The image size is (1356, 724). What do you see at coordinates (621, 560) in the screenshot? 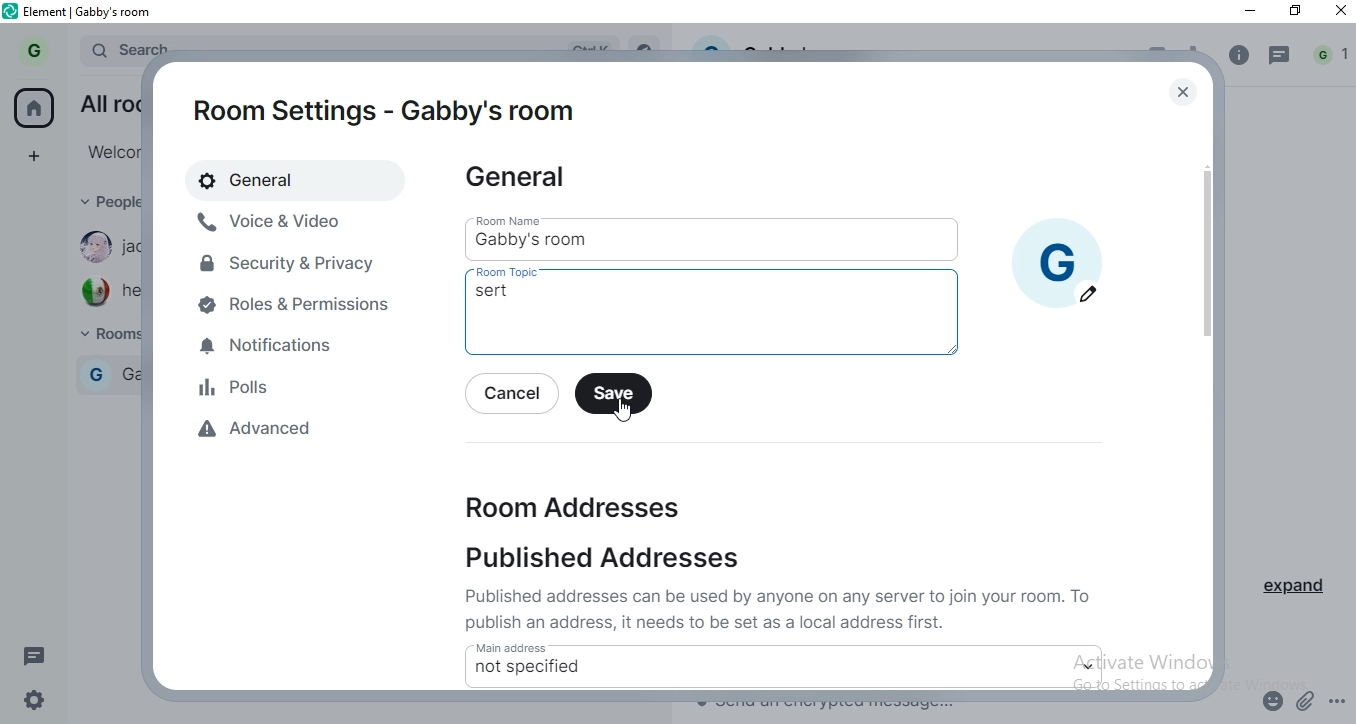
I see `published addresses` at bounding box center [621, 560].